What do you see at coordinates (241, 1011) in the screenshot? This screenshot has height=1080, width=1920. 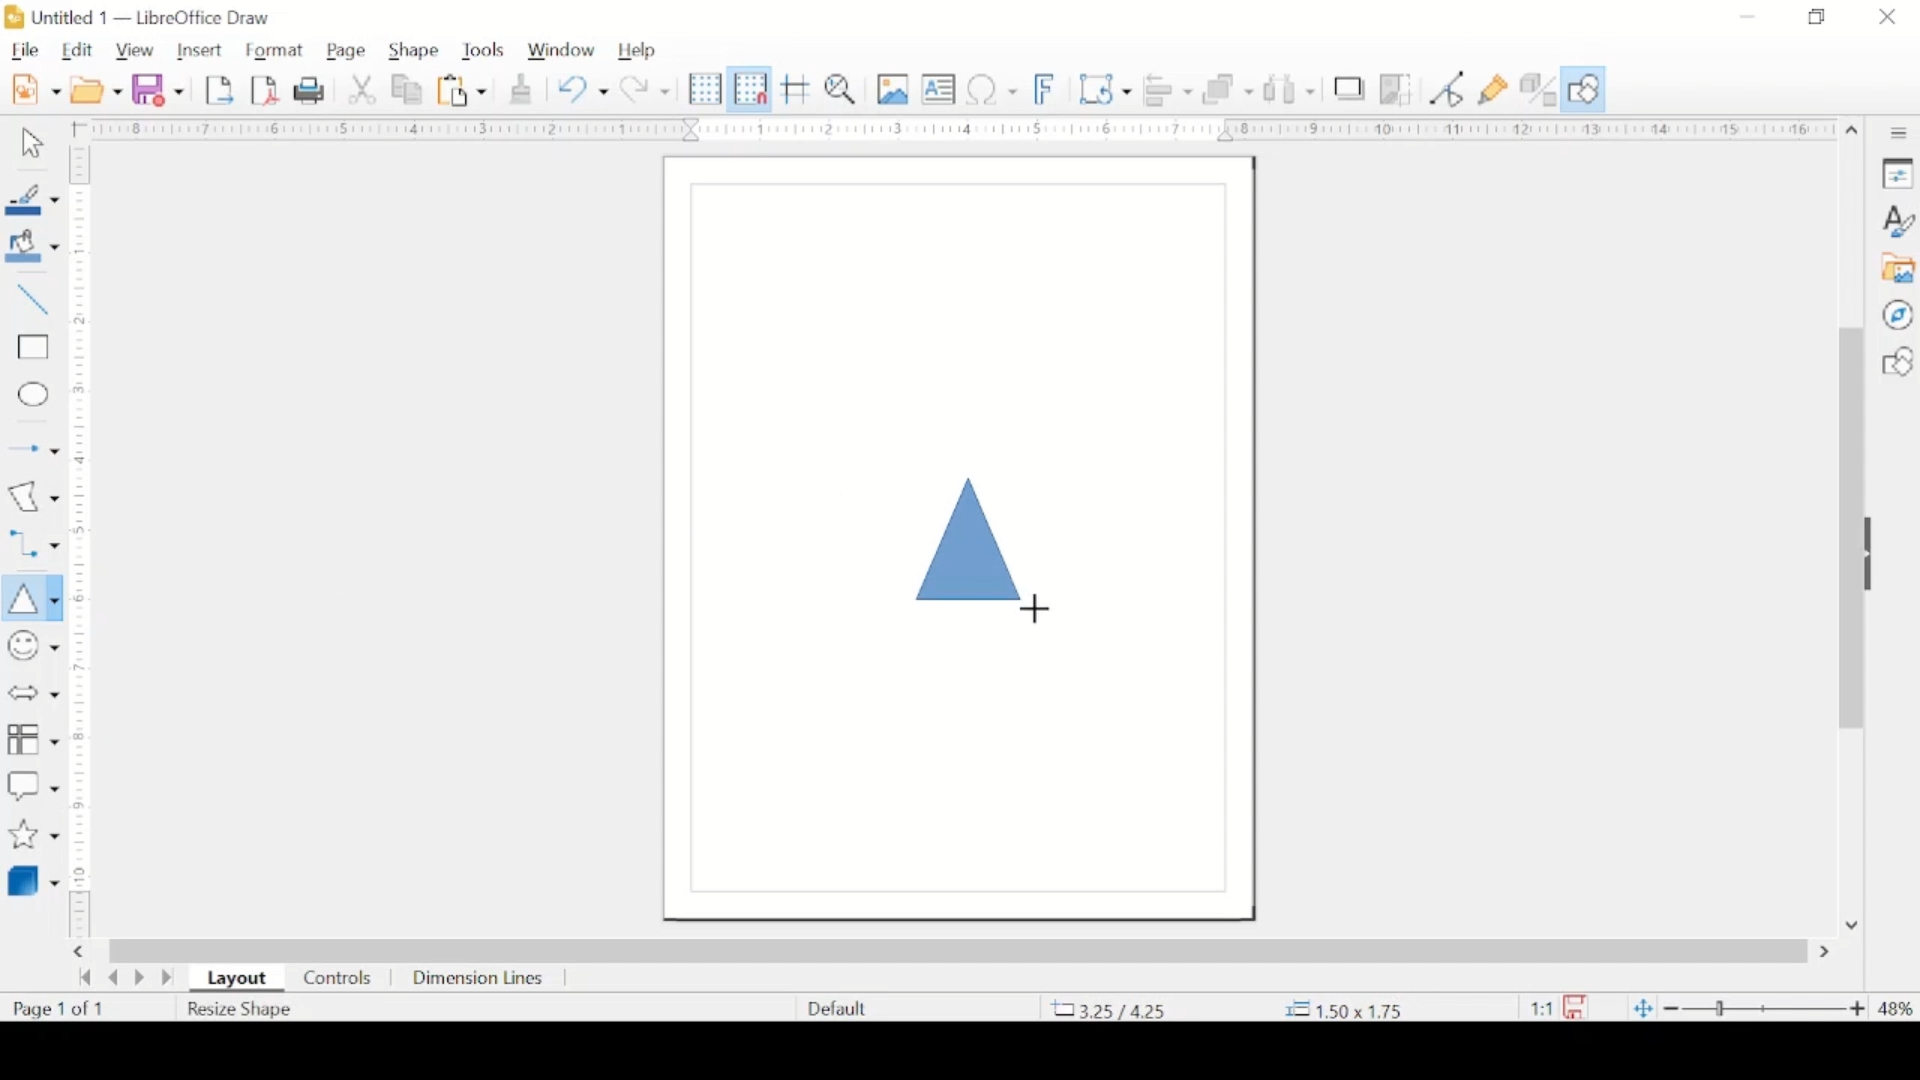 I see `resize shape` at bounding box center [241, 1011].